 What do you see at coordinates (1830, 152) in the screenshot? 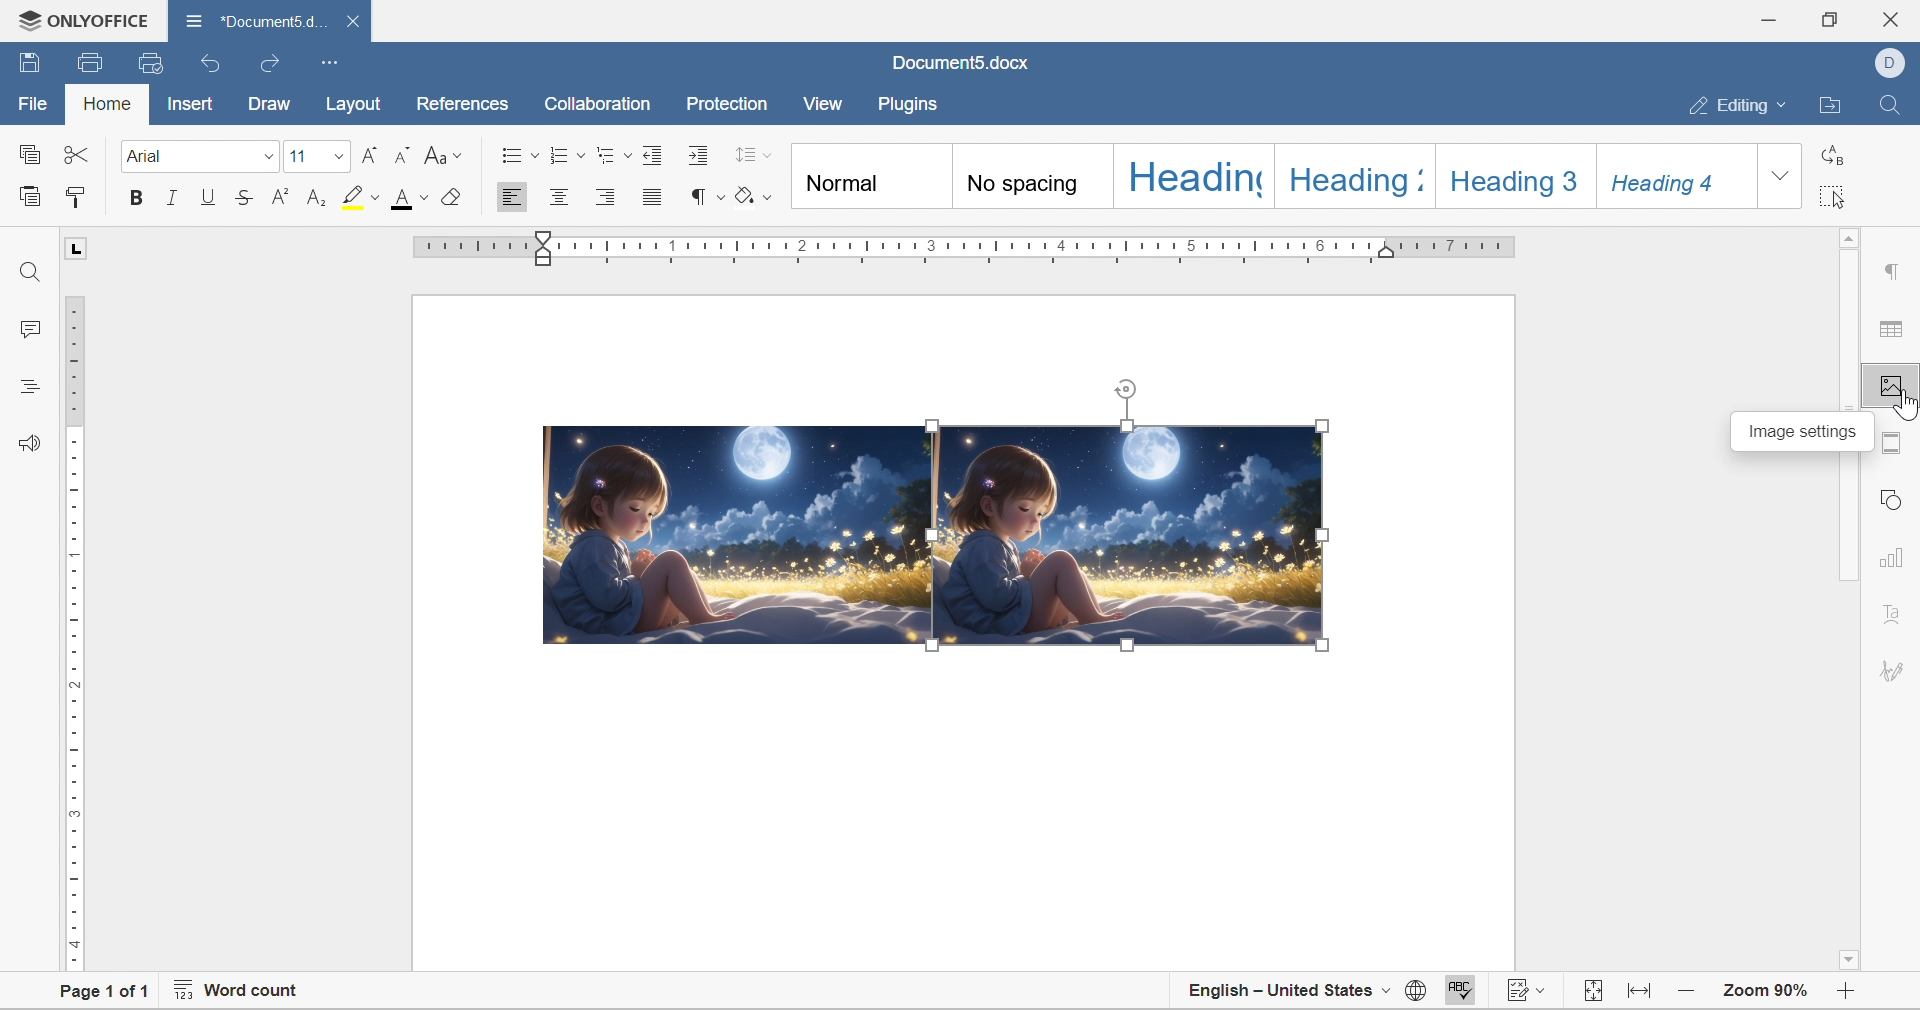
I see `replace` at bounding box center [1830, 152].